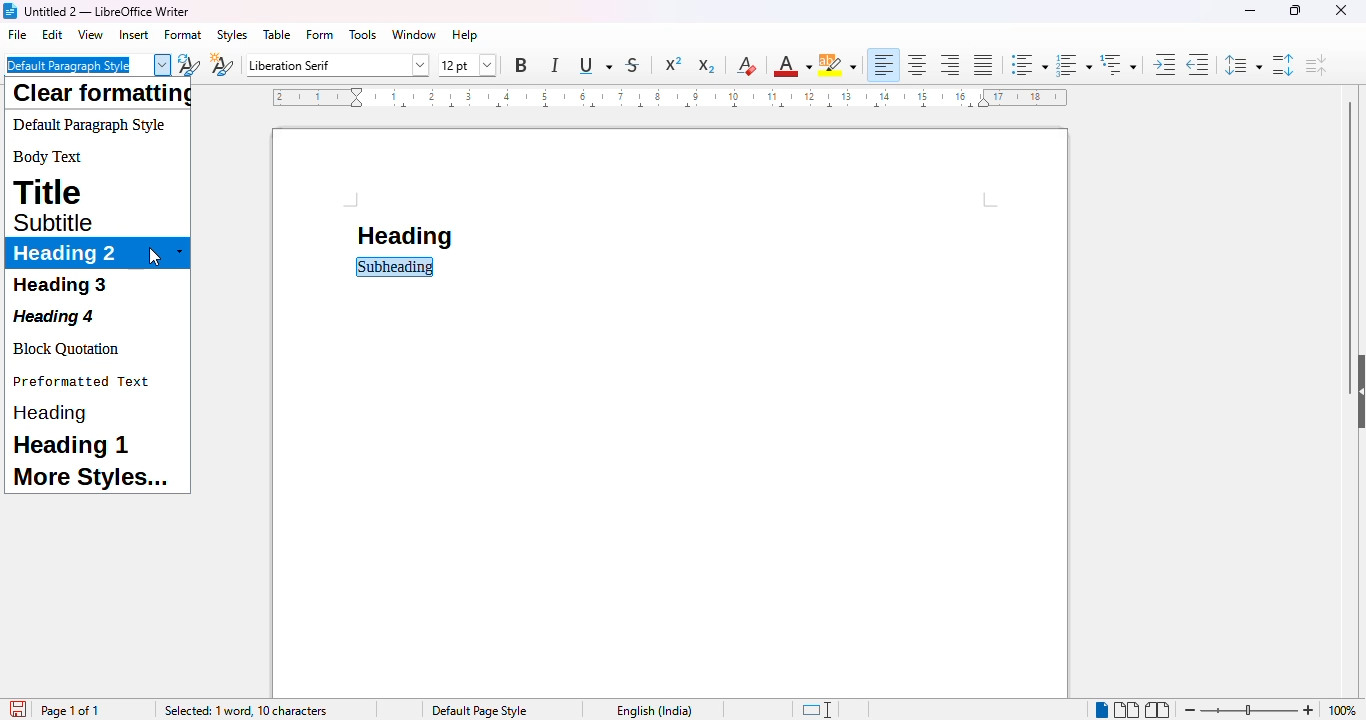  Describe the element at coordinates (53, 316) in the screenshot. I see `heading 4` at that location.